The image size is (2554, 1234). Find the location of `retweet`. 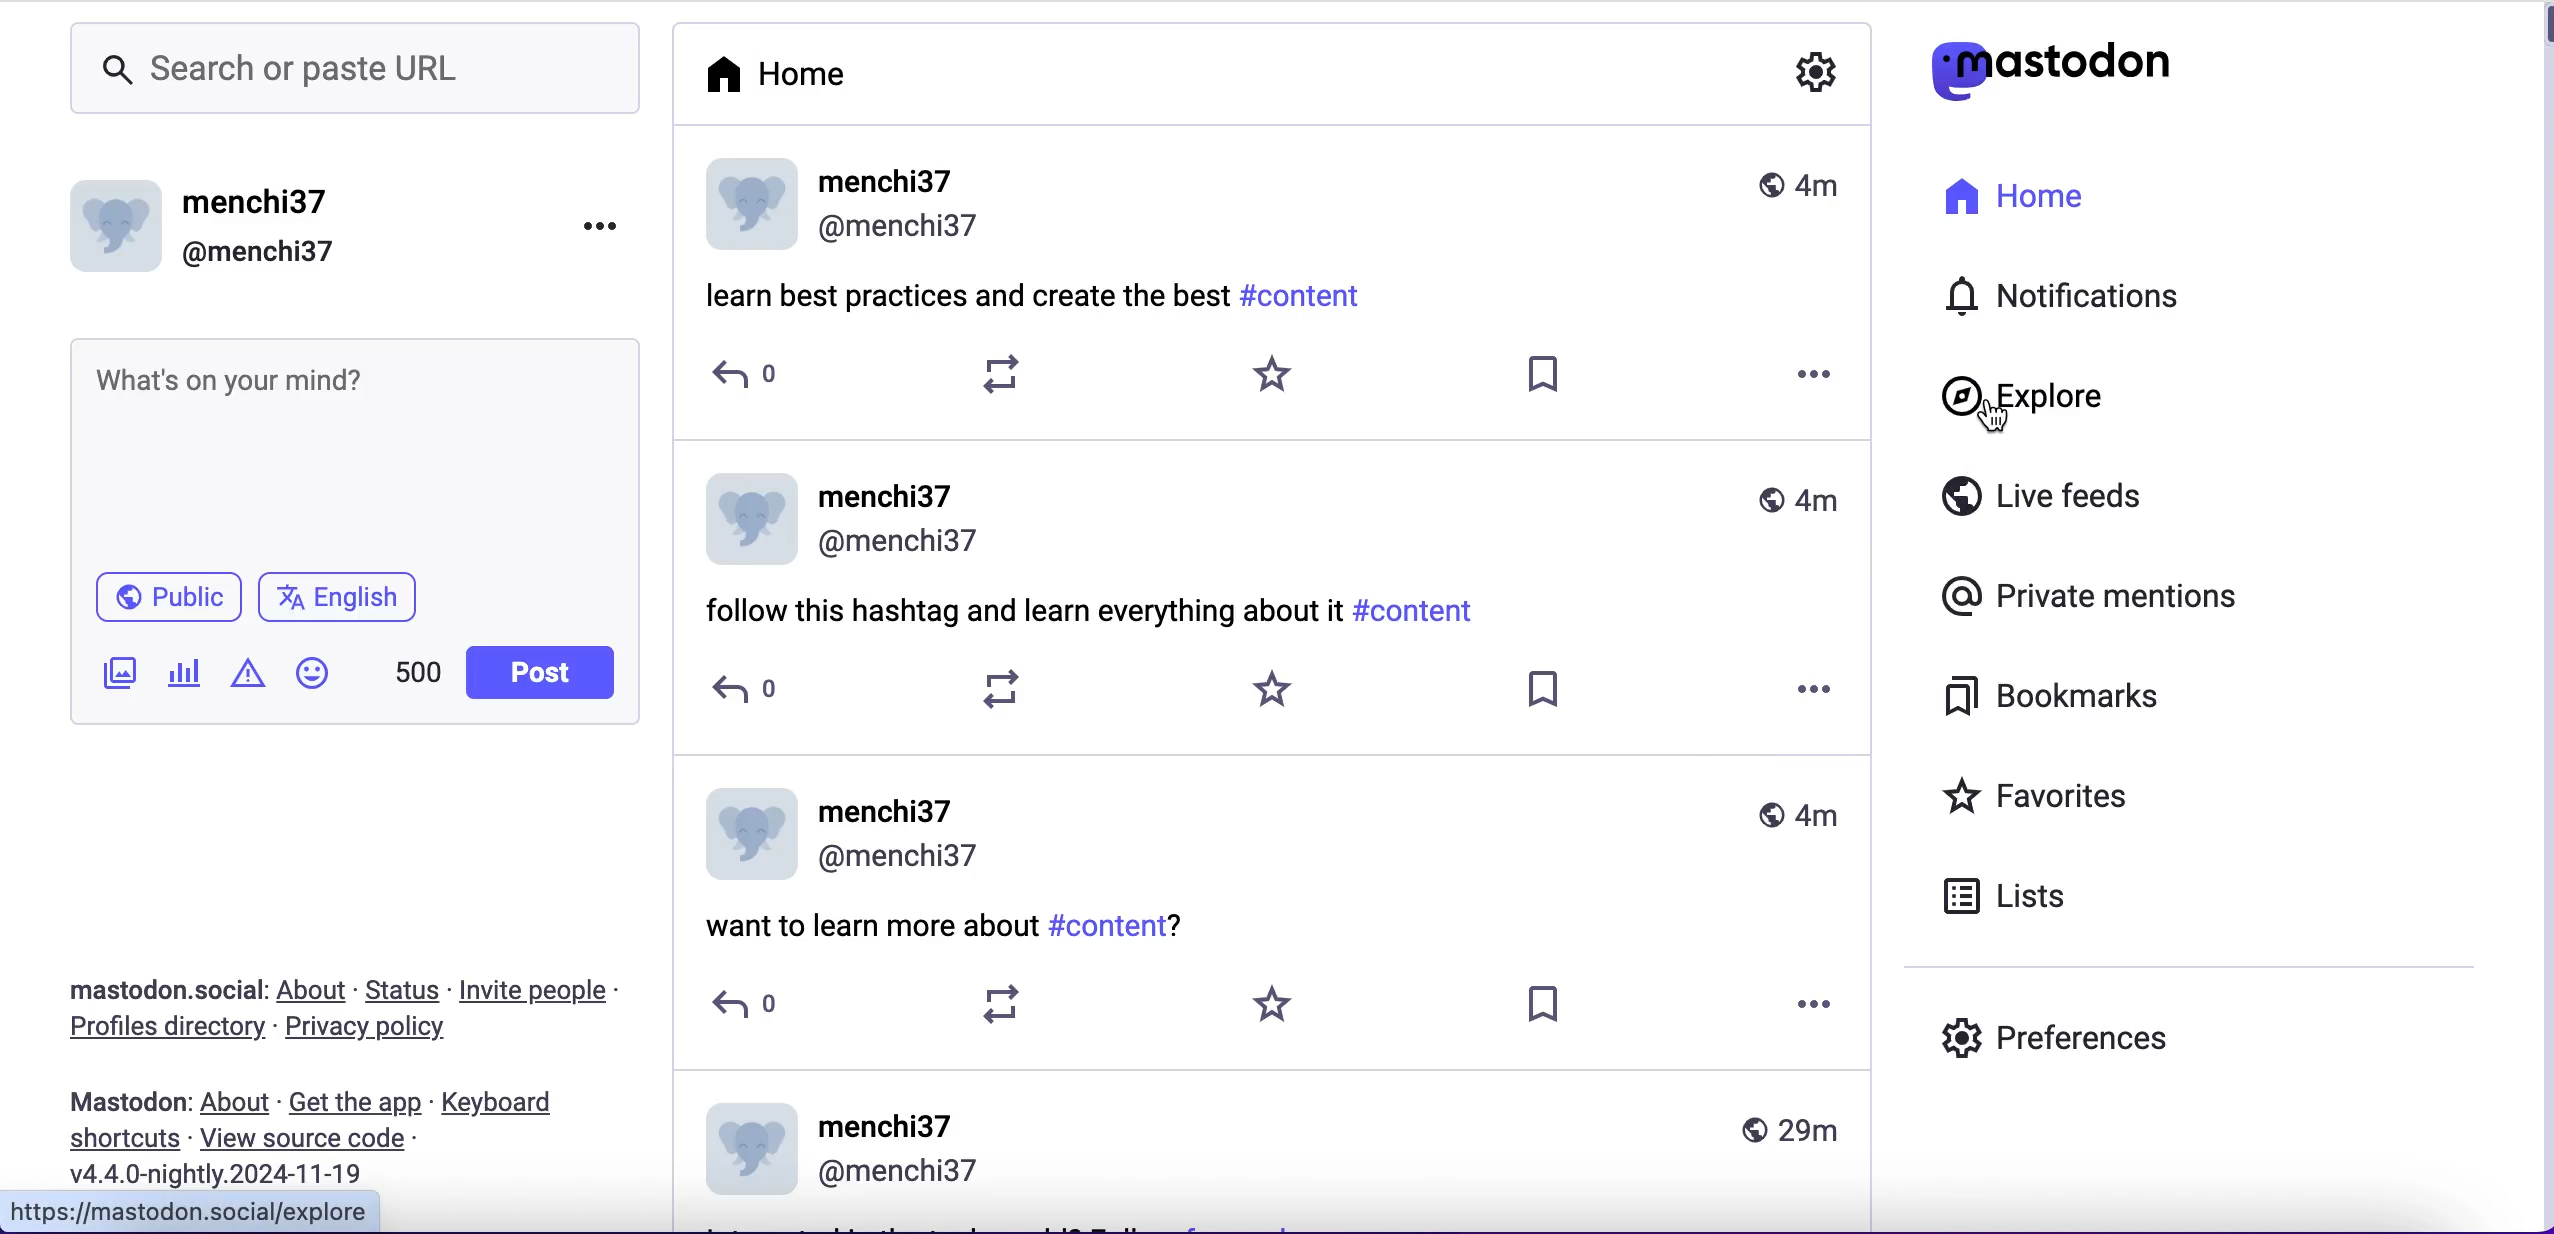

retweet is located at coordinates (1006, 1005).